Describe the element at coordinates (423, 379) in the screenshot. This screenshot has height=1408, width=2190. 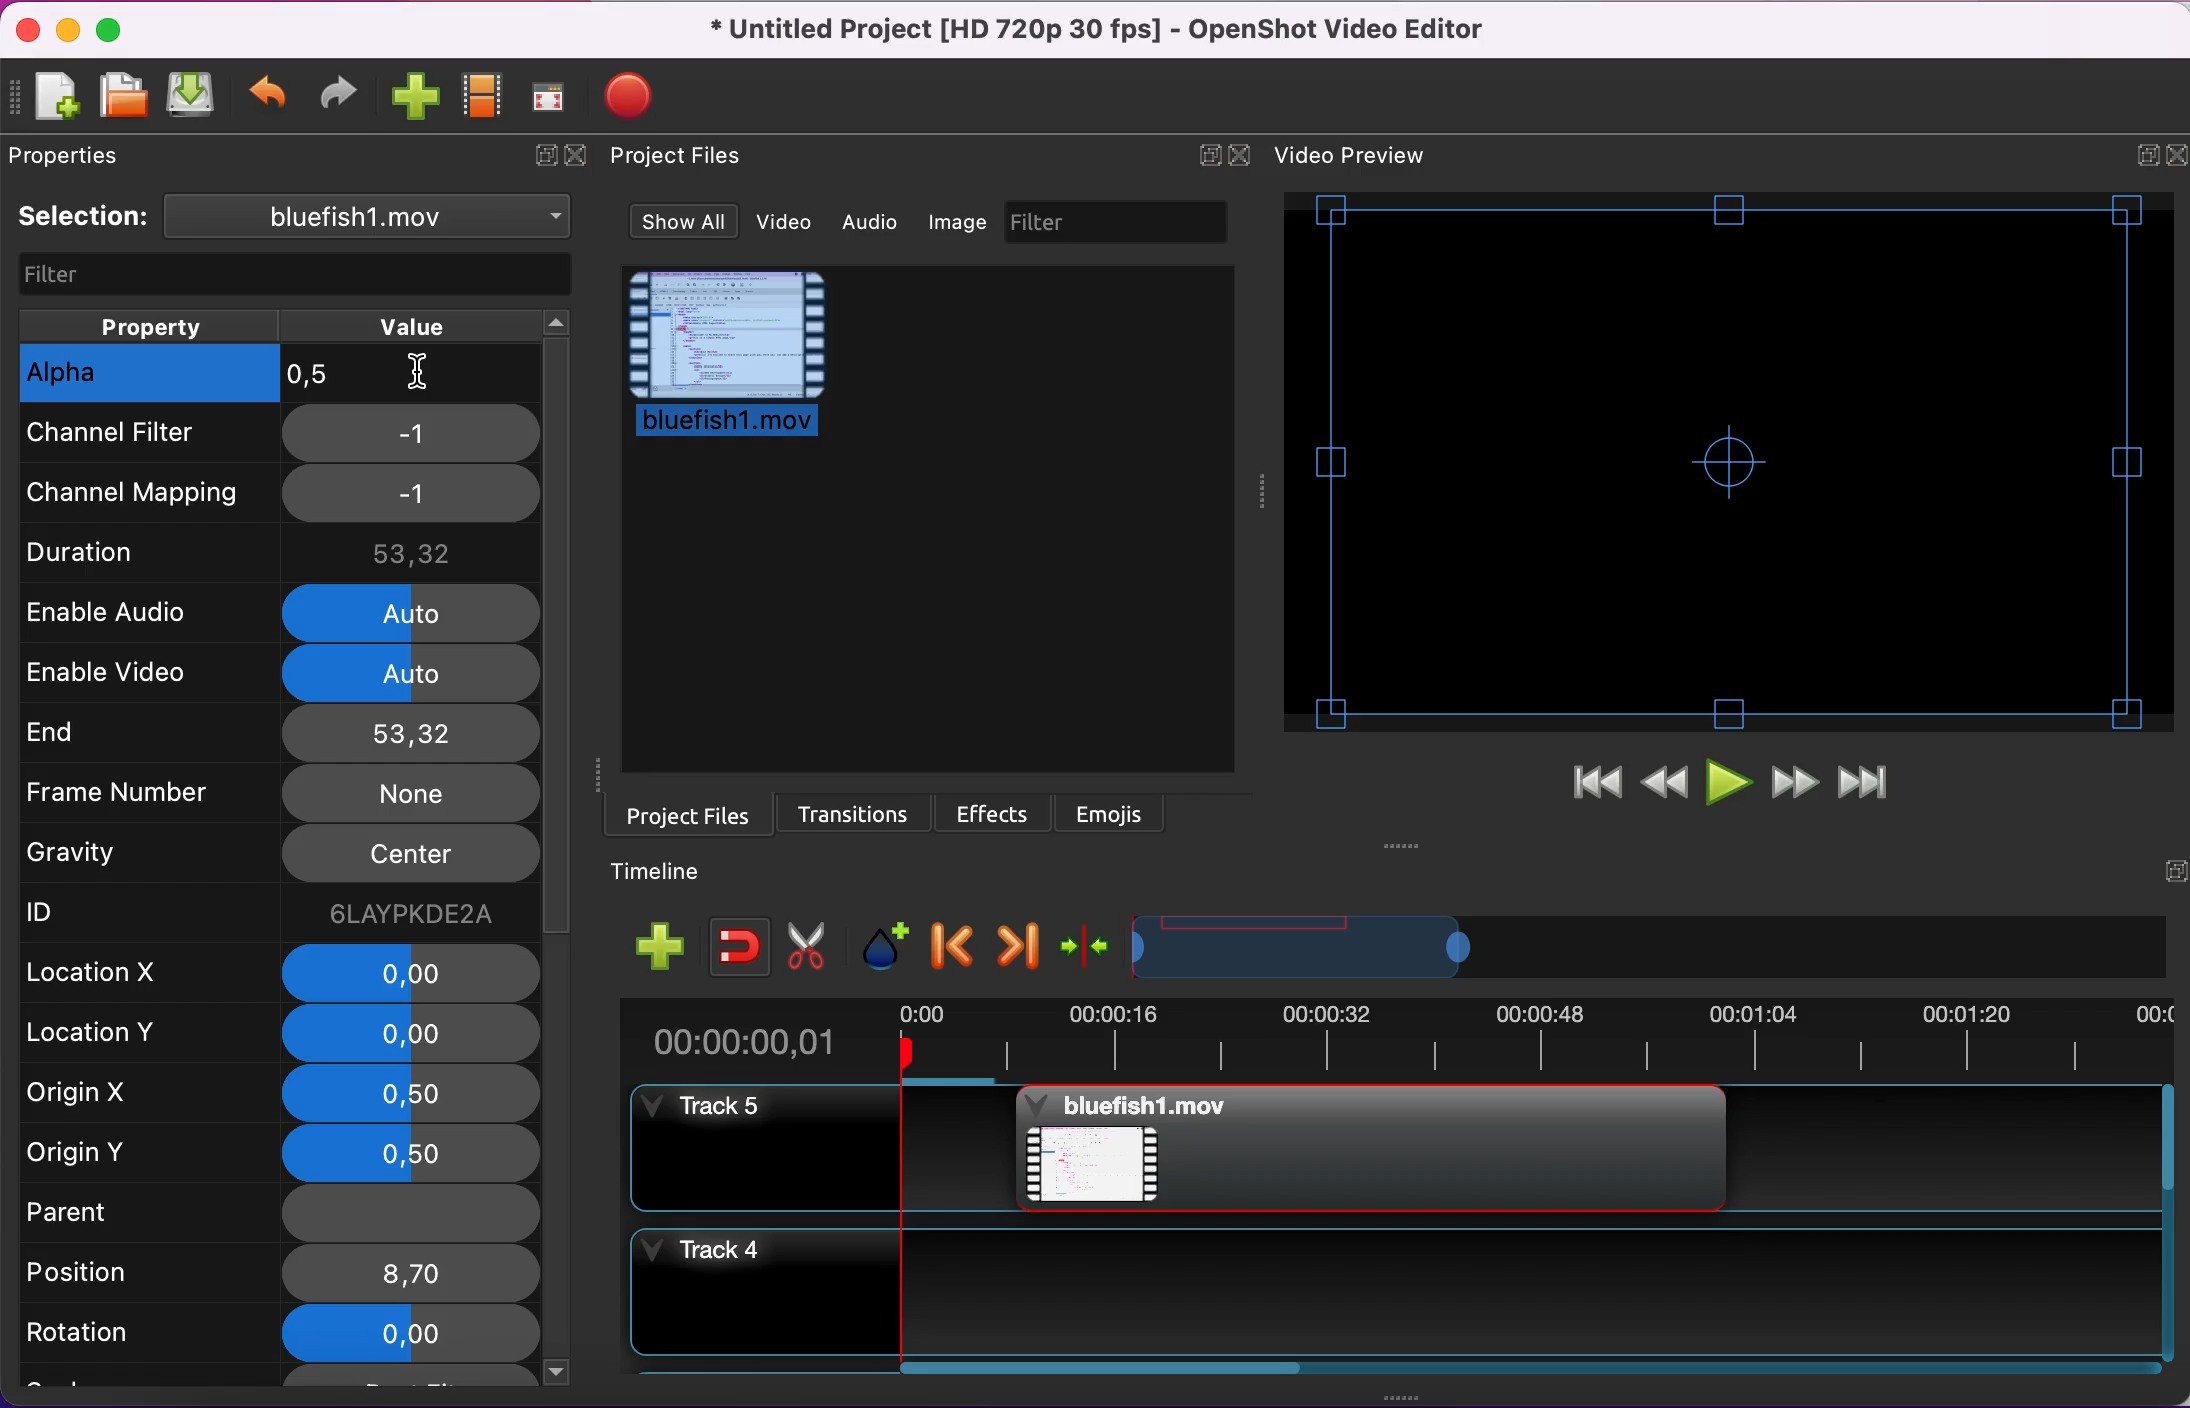
I see `0,5` at that location.